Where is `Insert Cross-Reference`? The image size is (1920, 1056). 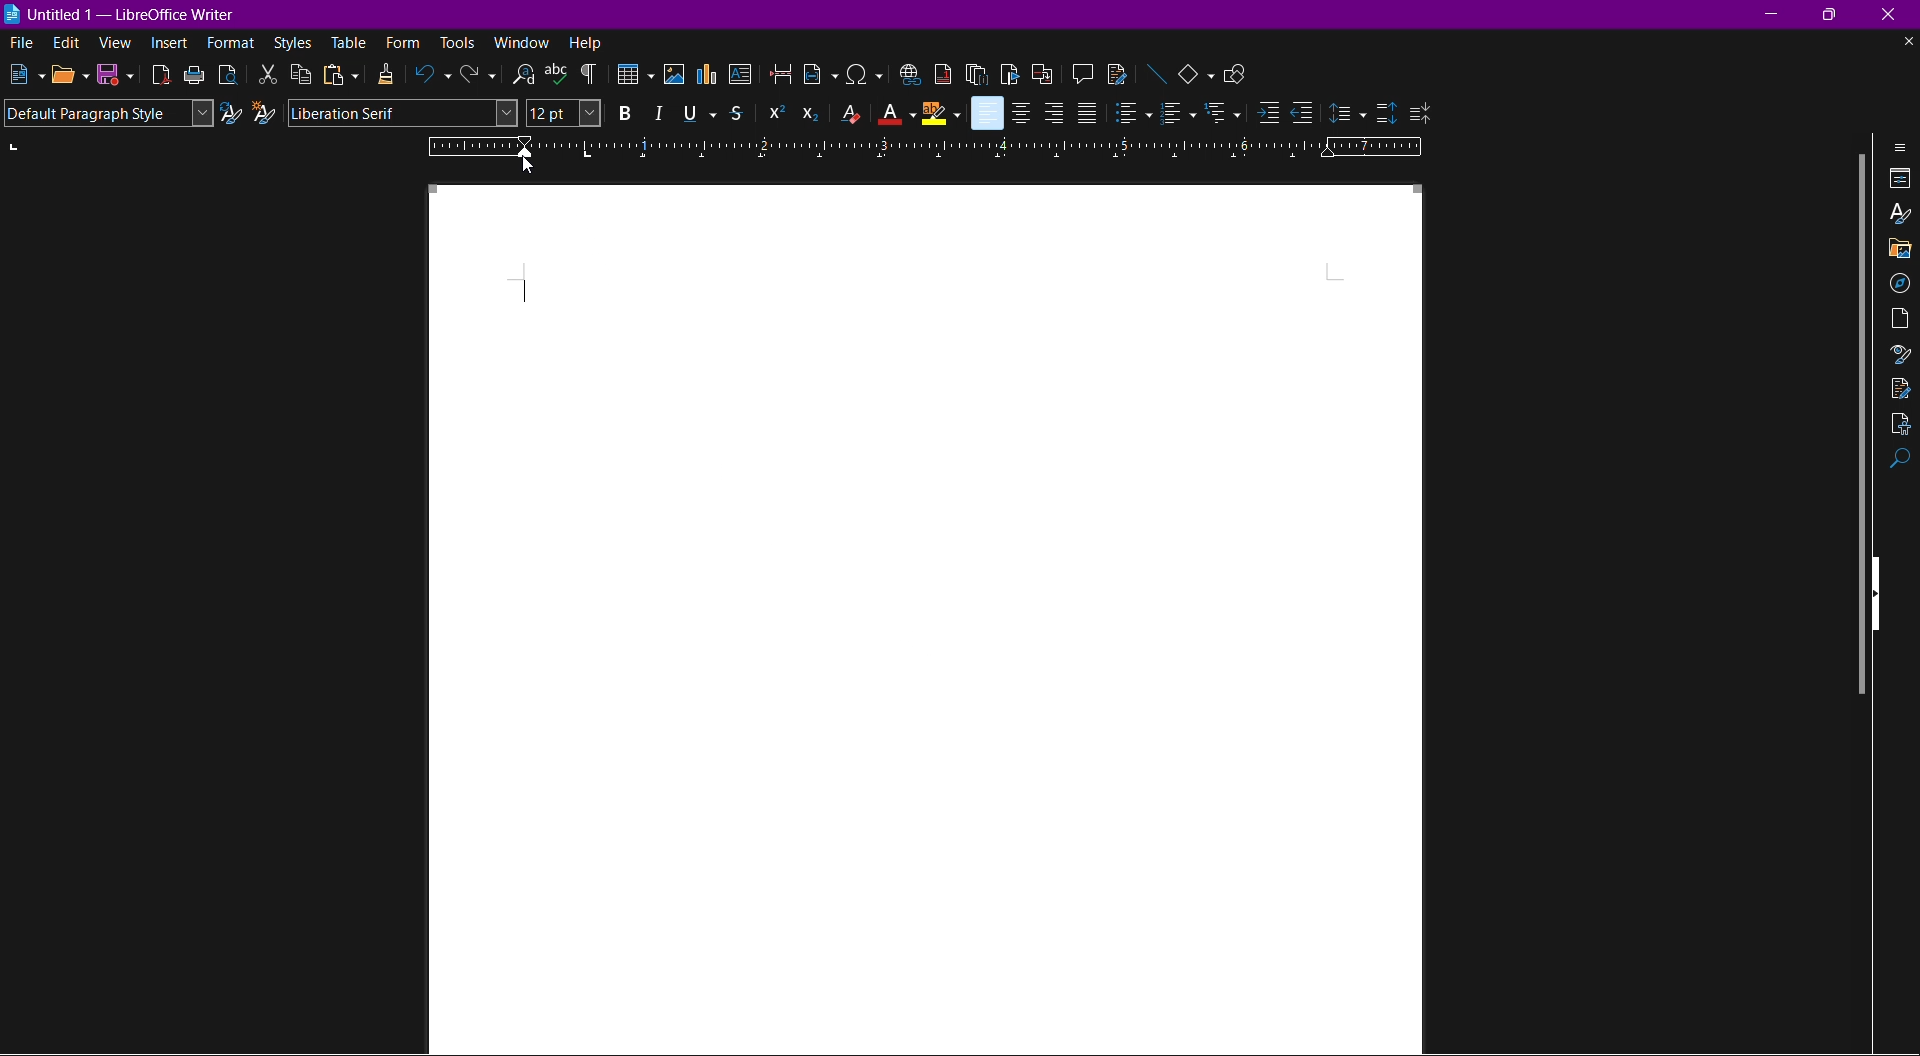
Insert Cross-Reference is located at coordinates (1039, 72).